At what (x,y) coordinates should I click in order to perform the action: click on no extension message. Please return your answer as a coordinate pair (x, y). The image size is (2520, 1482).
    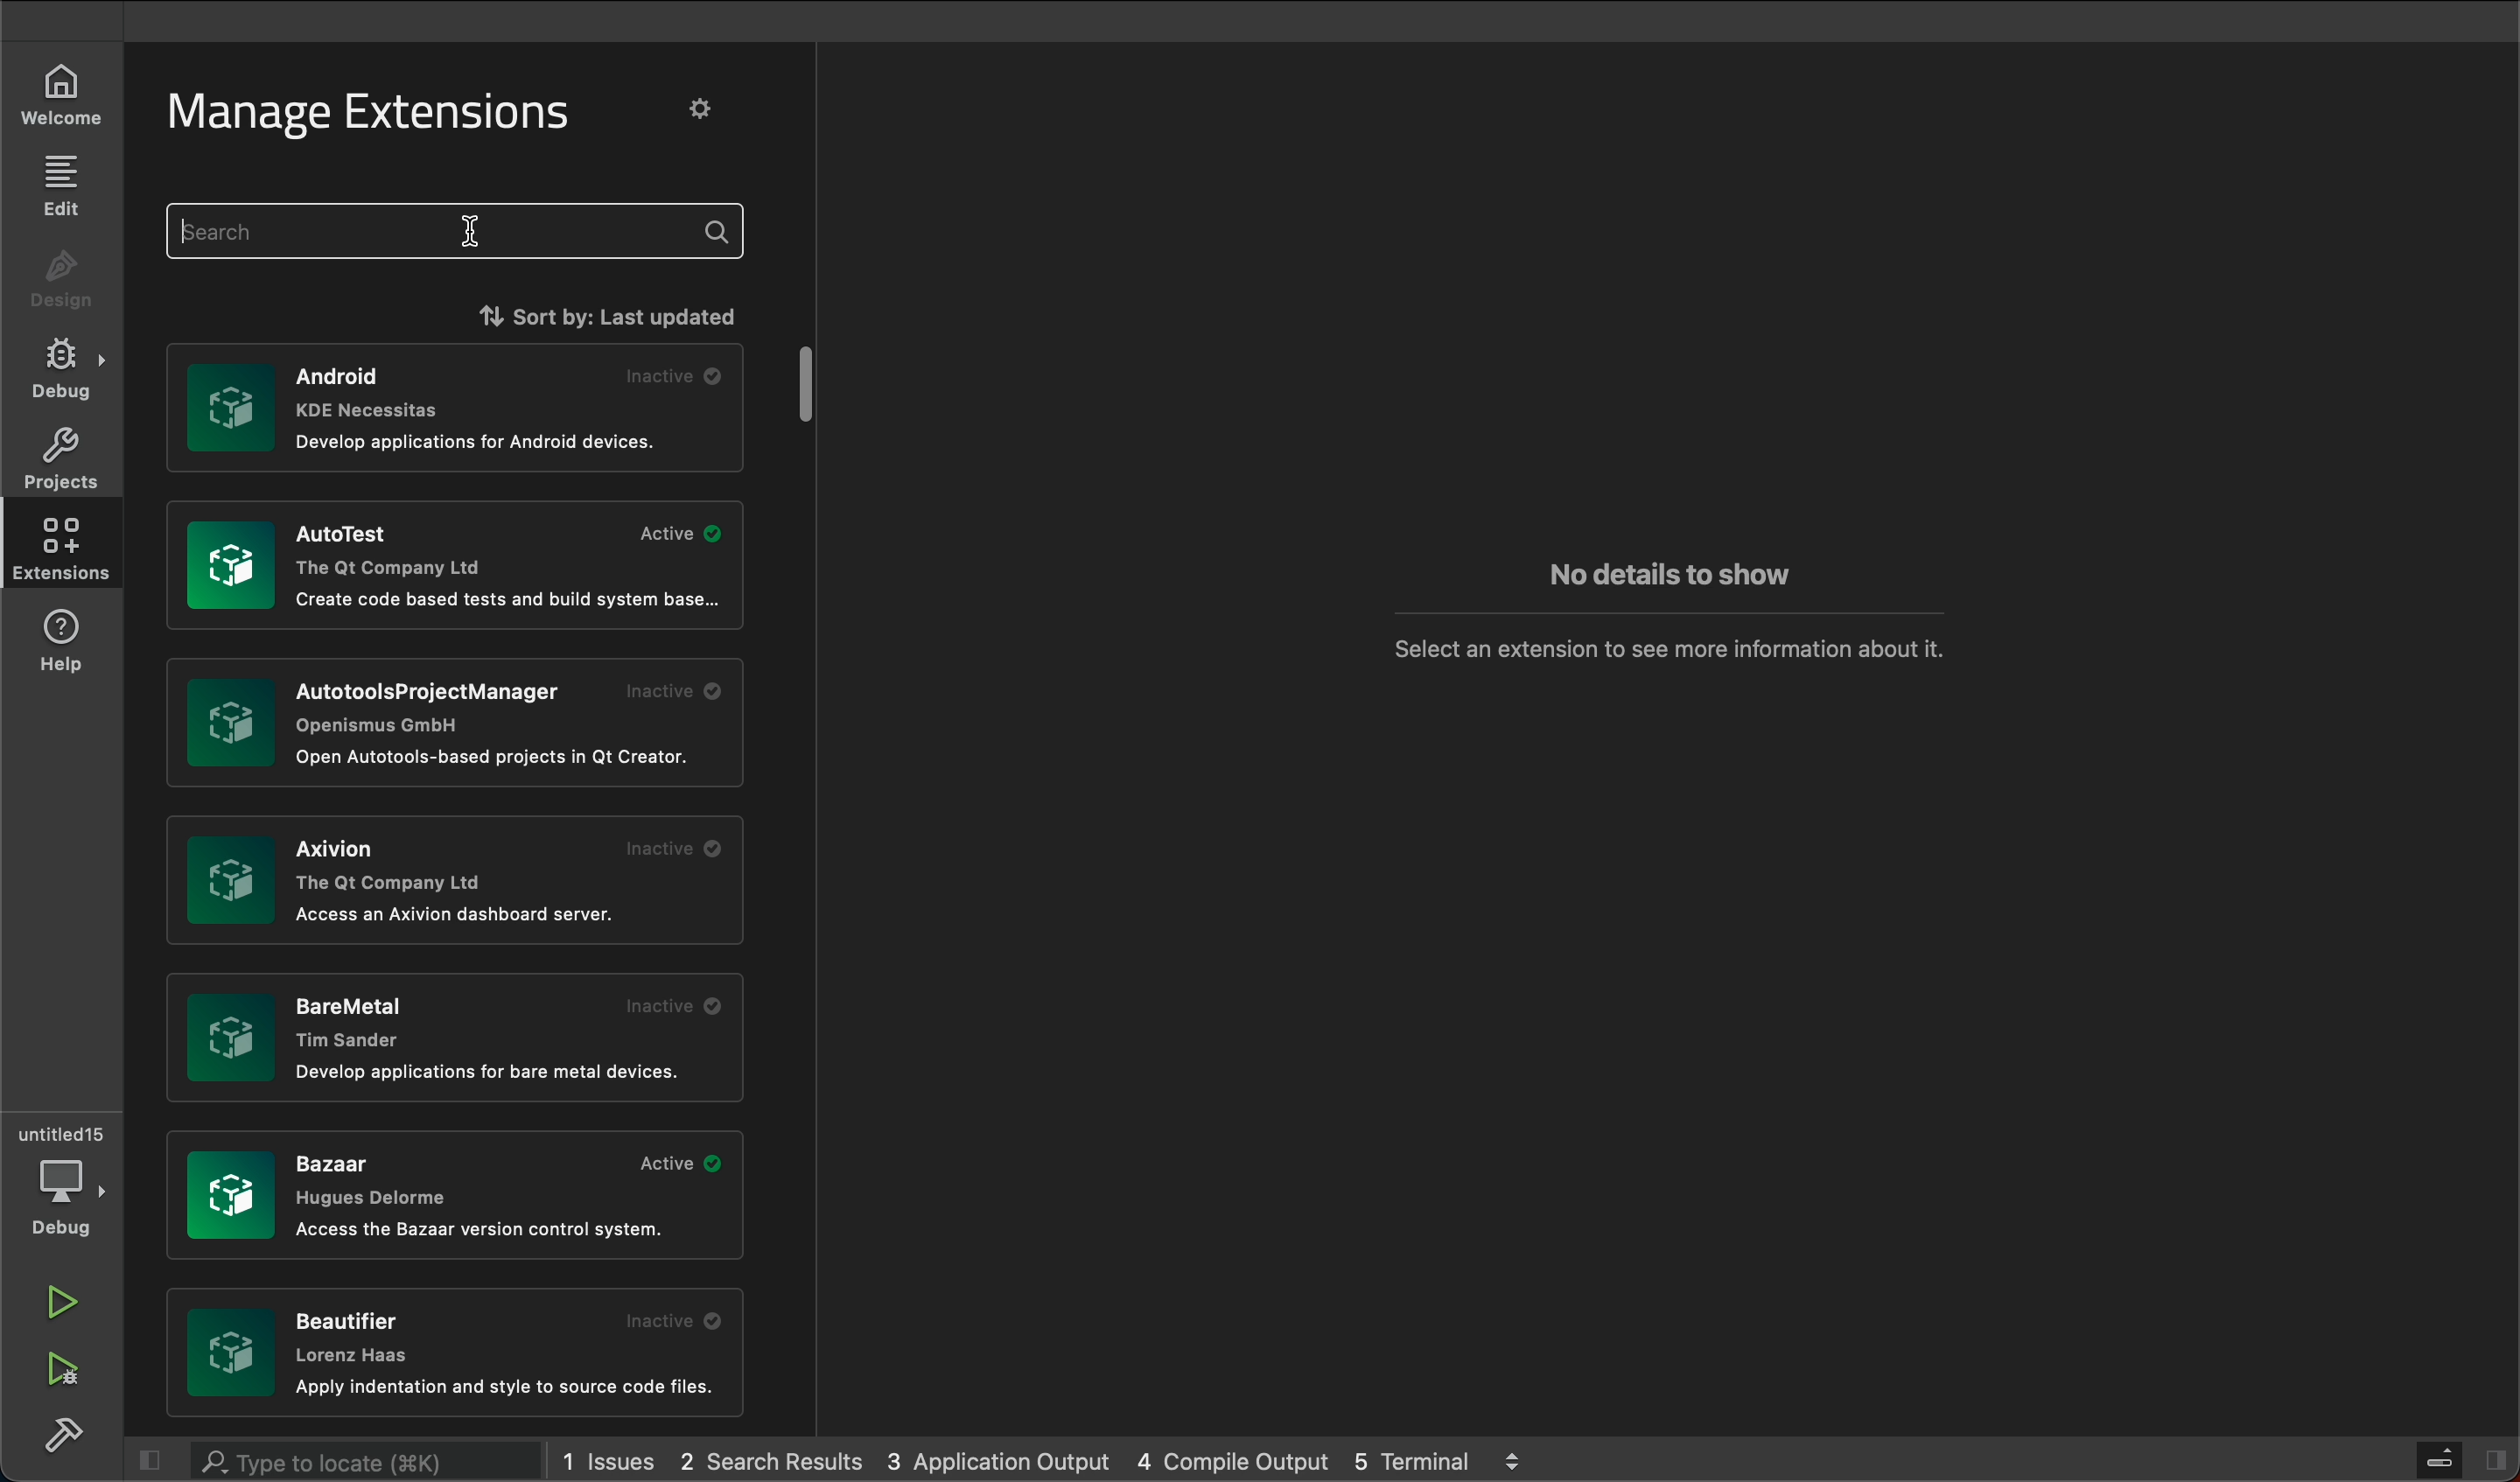
    Looking at the image, I should click on (1670, 646).